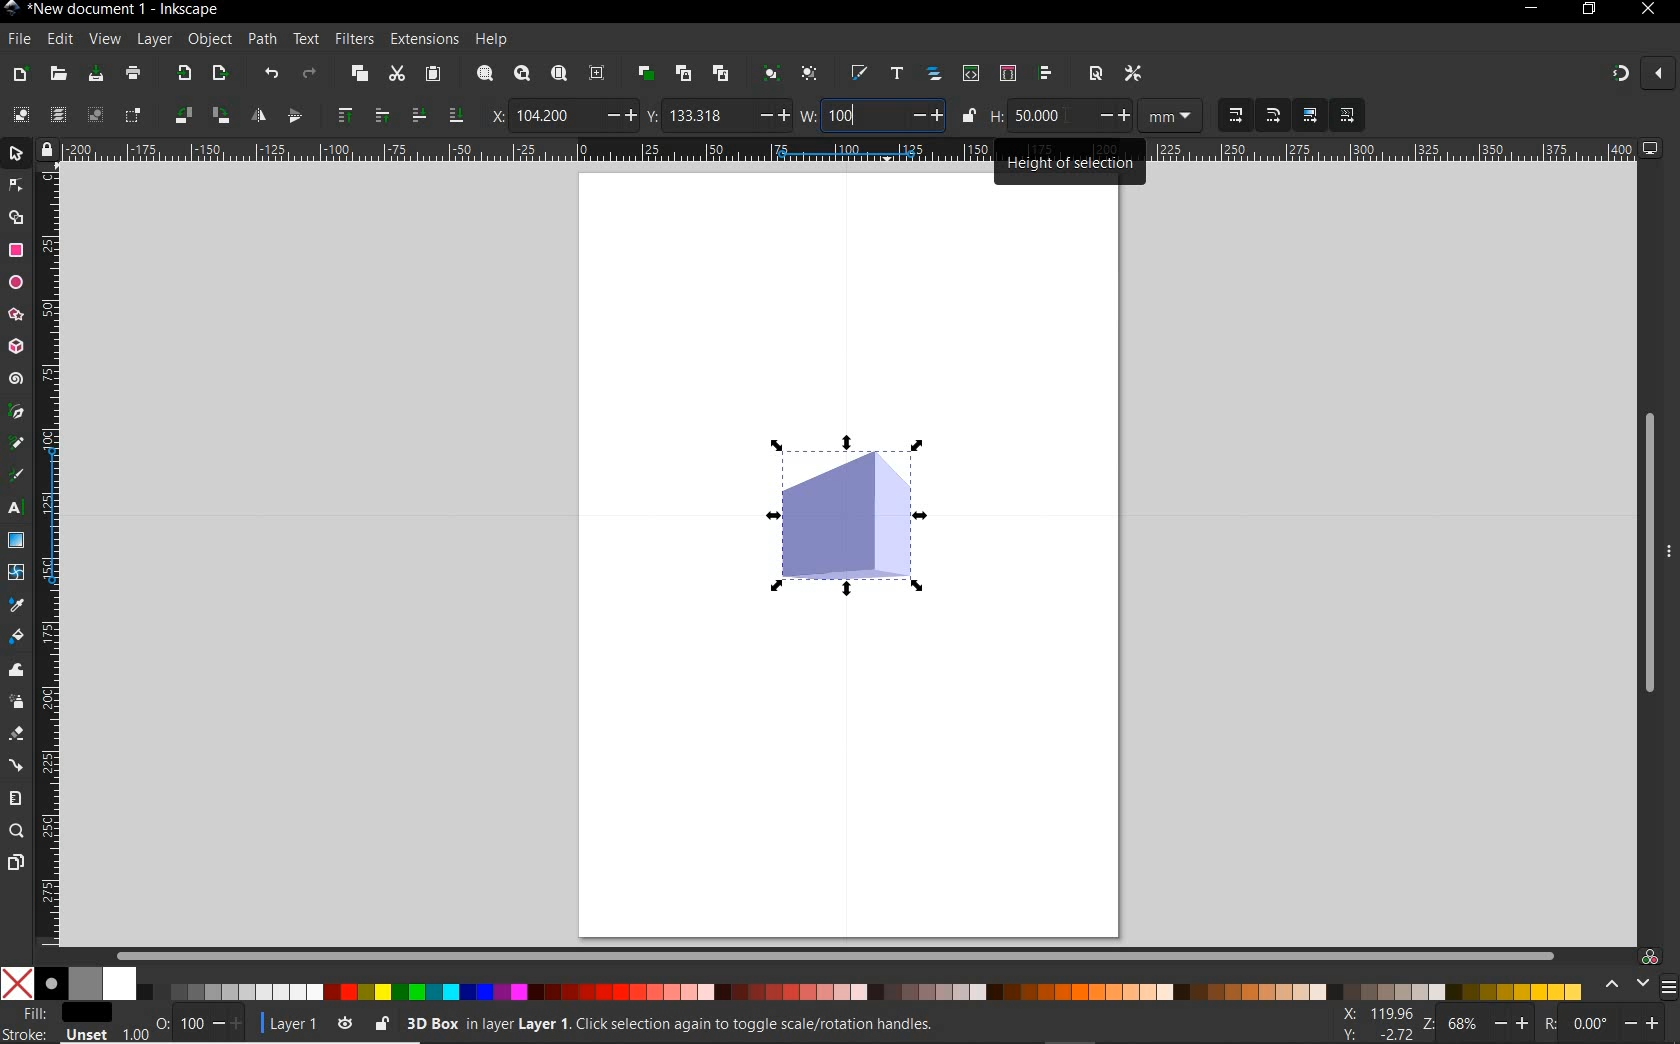 The width and height of the screenshot is (1680, 1044). Describe the element at coordinates (1669, 987) in the screenshot. I see `menu` at that location.